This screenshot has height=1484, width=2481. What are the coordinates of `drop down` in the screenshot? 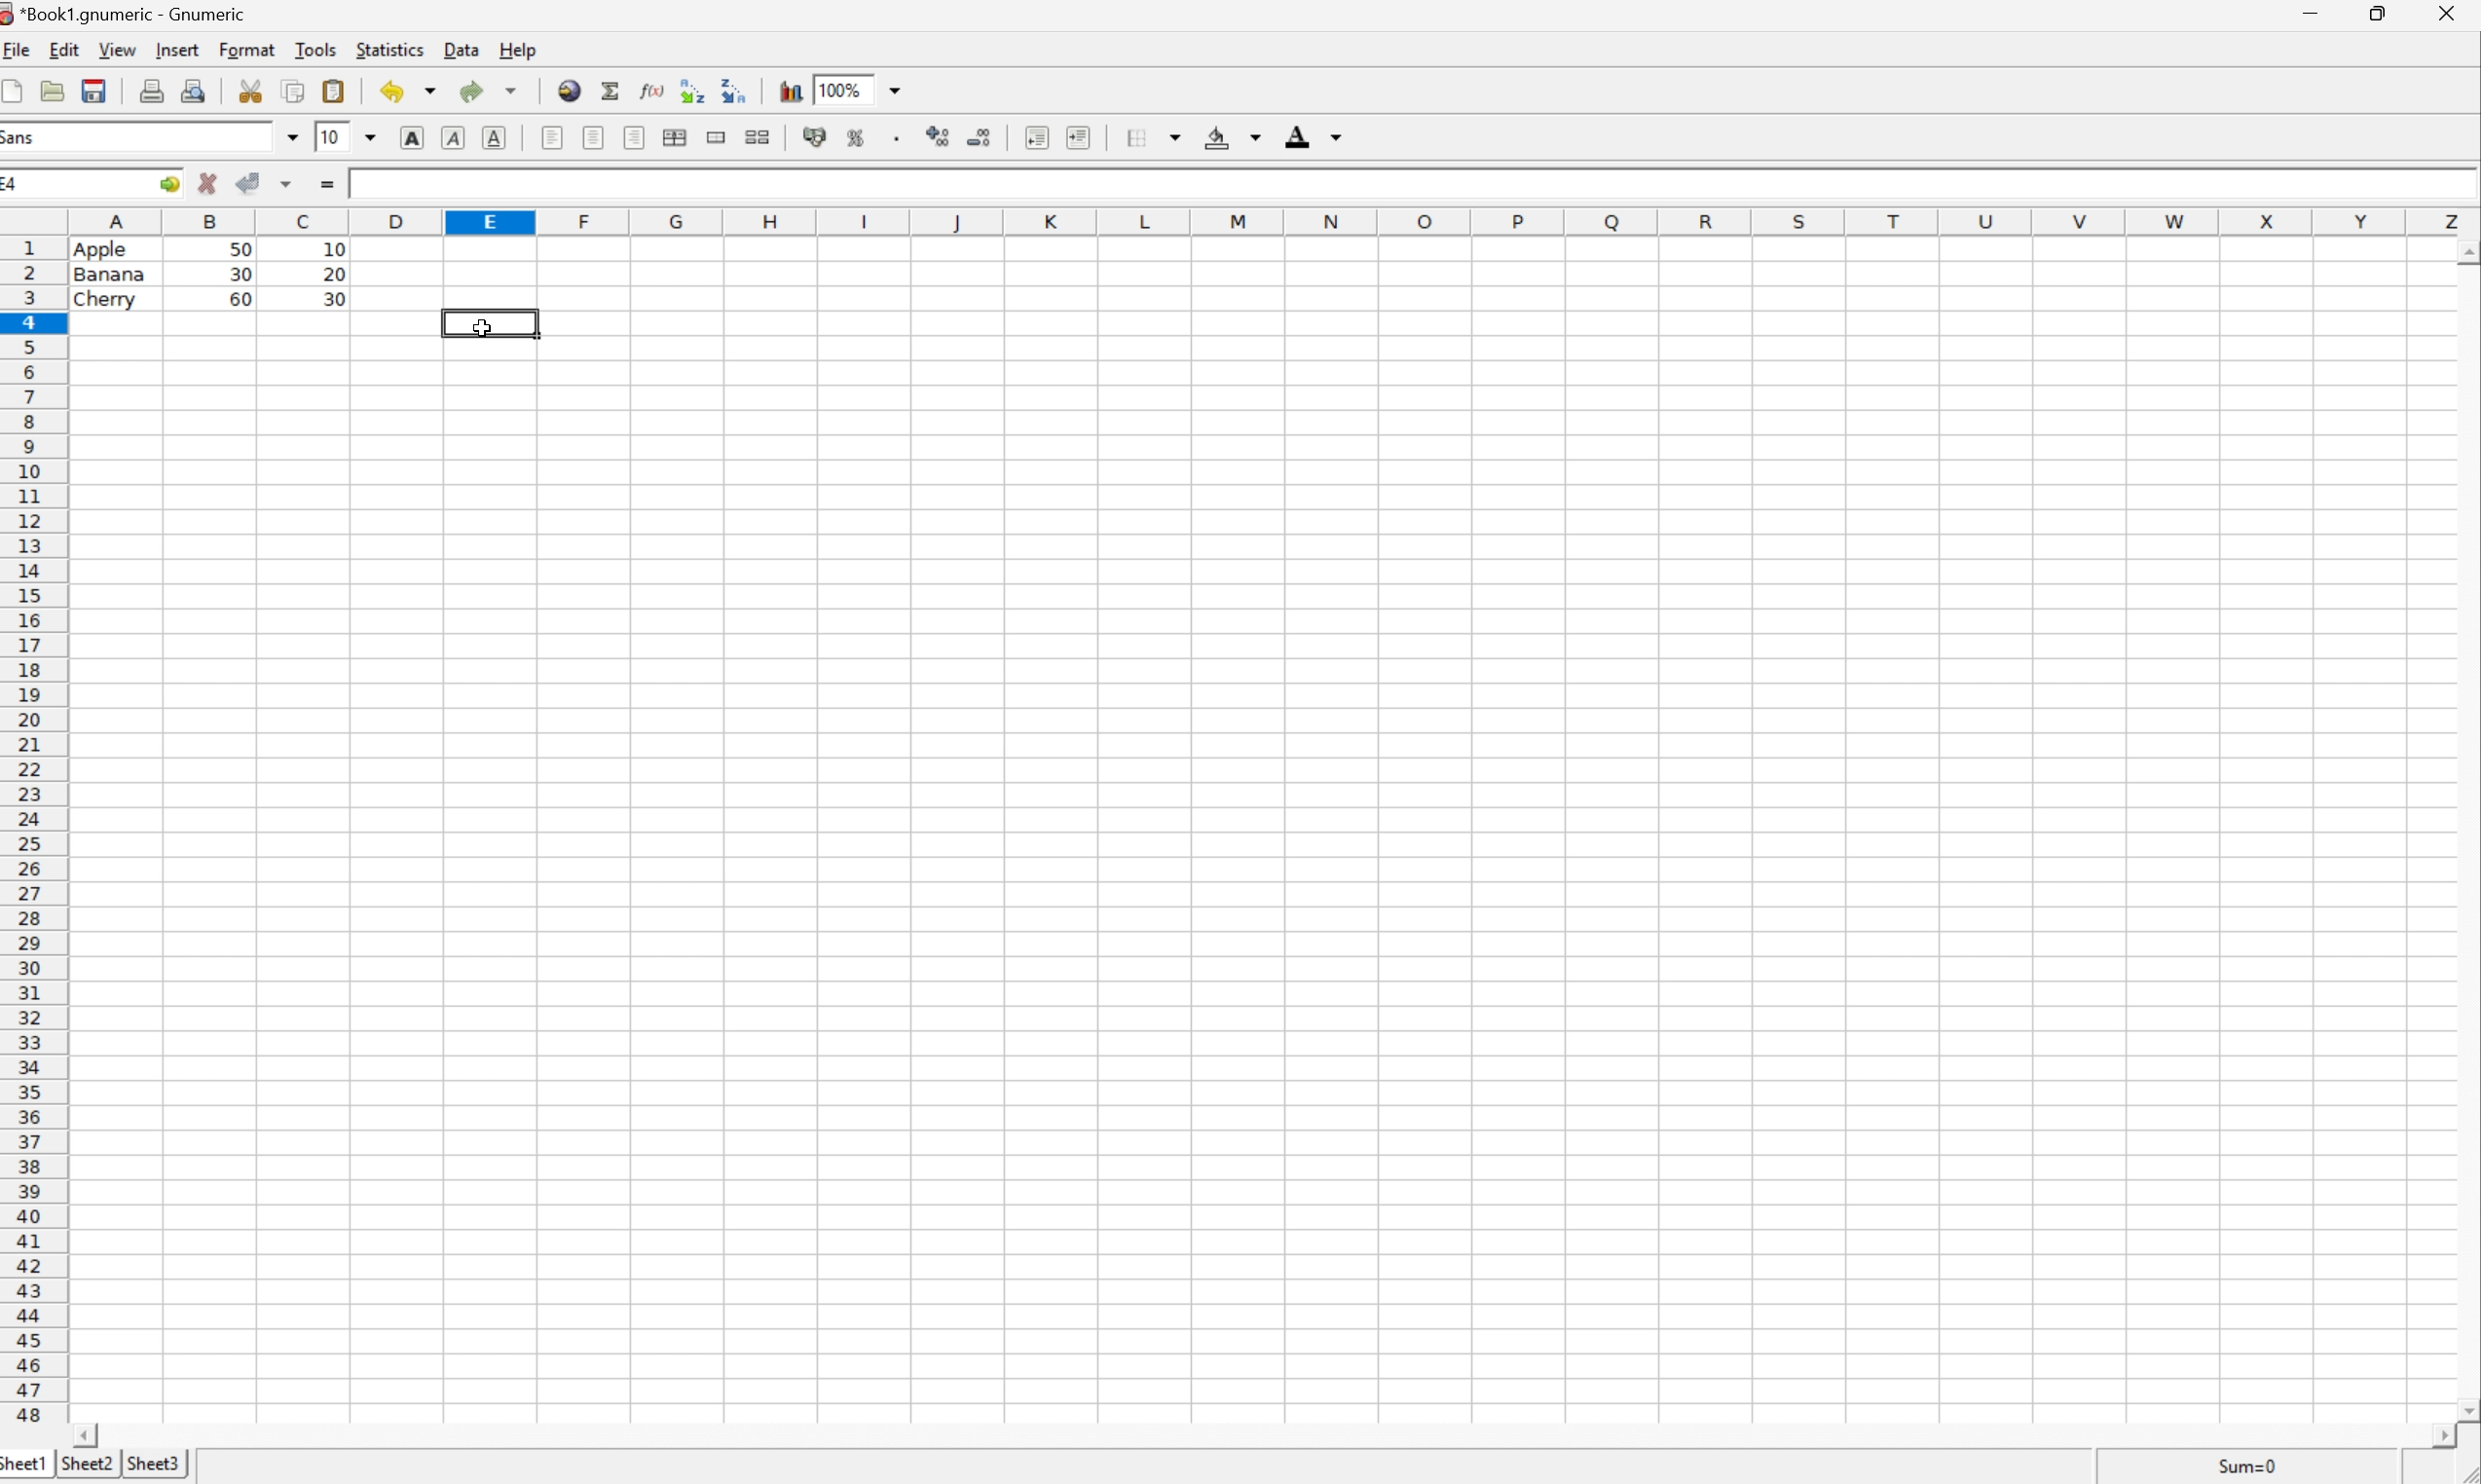 It's located at (292, 135).